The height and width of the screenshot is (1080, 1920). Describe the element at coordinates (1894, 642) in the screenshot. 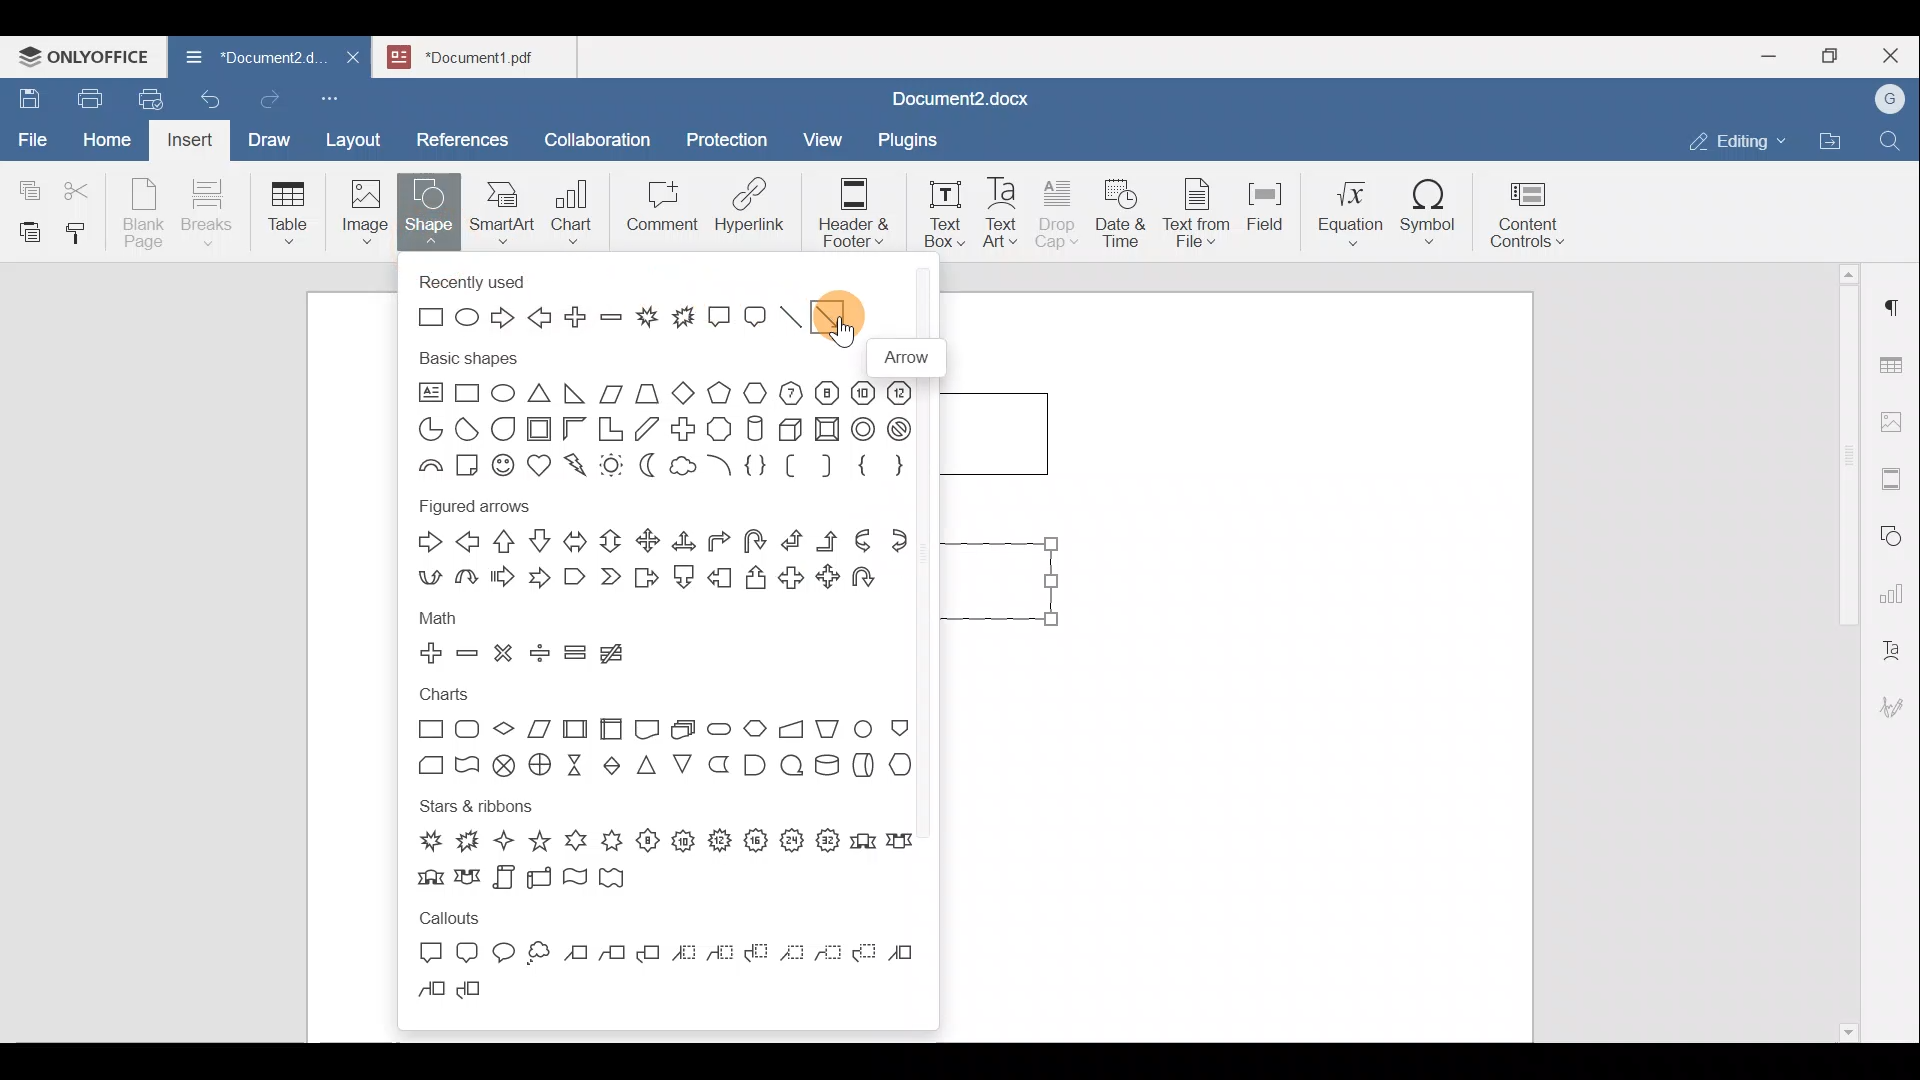

I see `Text Art settings` at that location.